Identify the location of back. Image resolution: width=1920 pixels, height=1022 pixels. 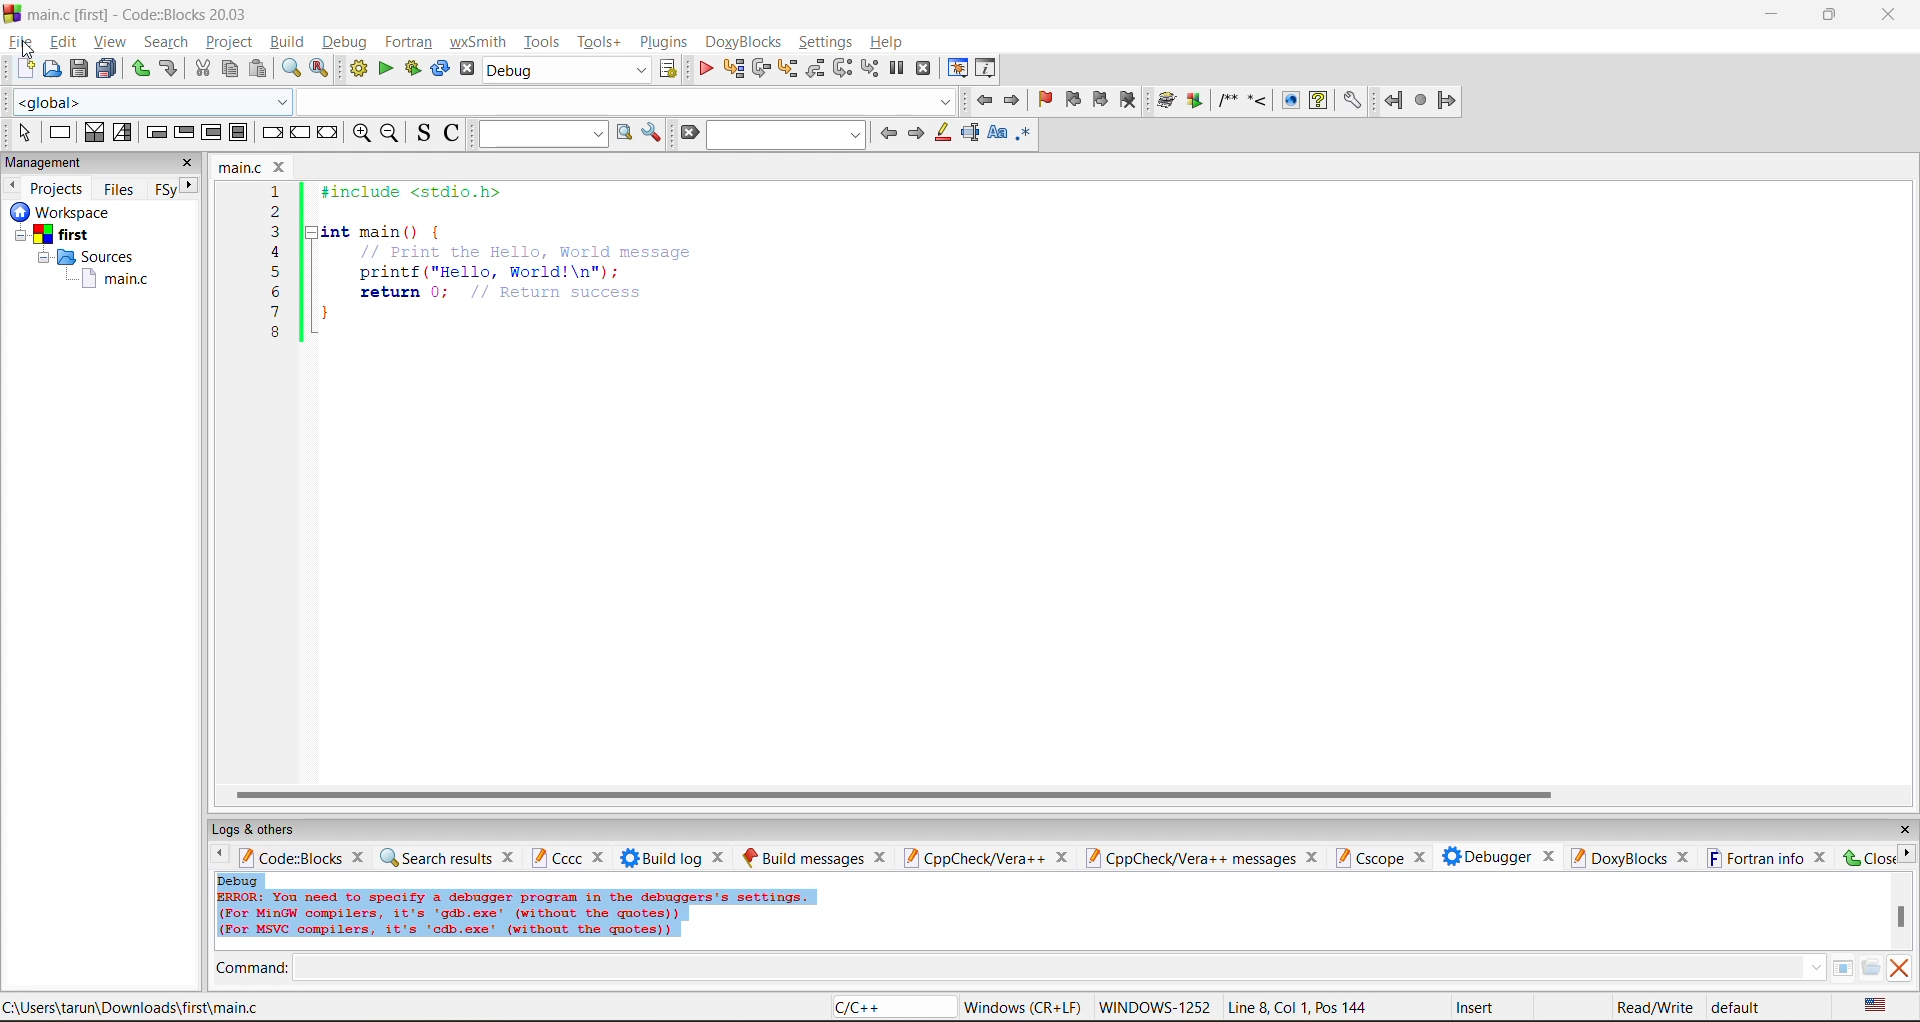
(1395, 100).